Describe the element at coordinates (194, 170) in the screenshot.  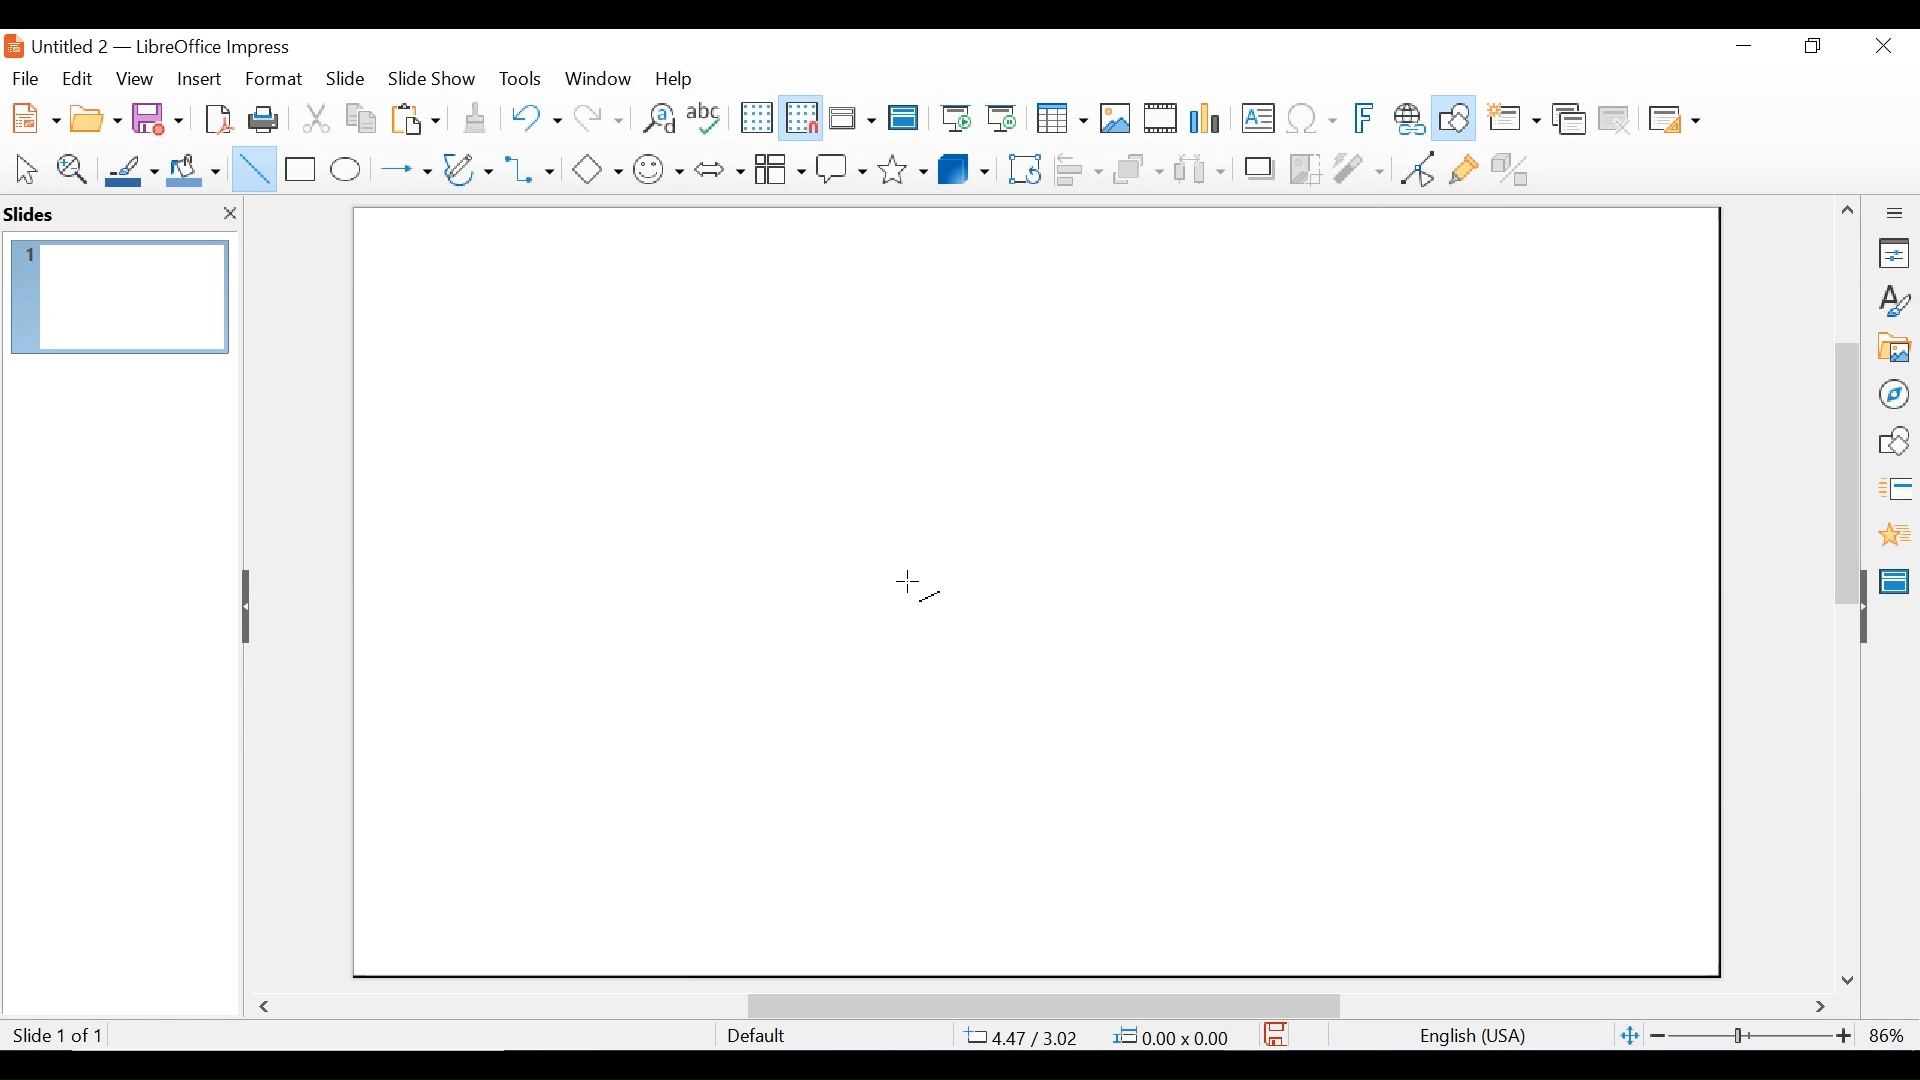
I see `Fill Color` at that location.